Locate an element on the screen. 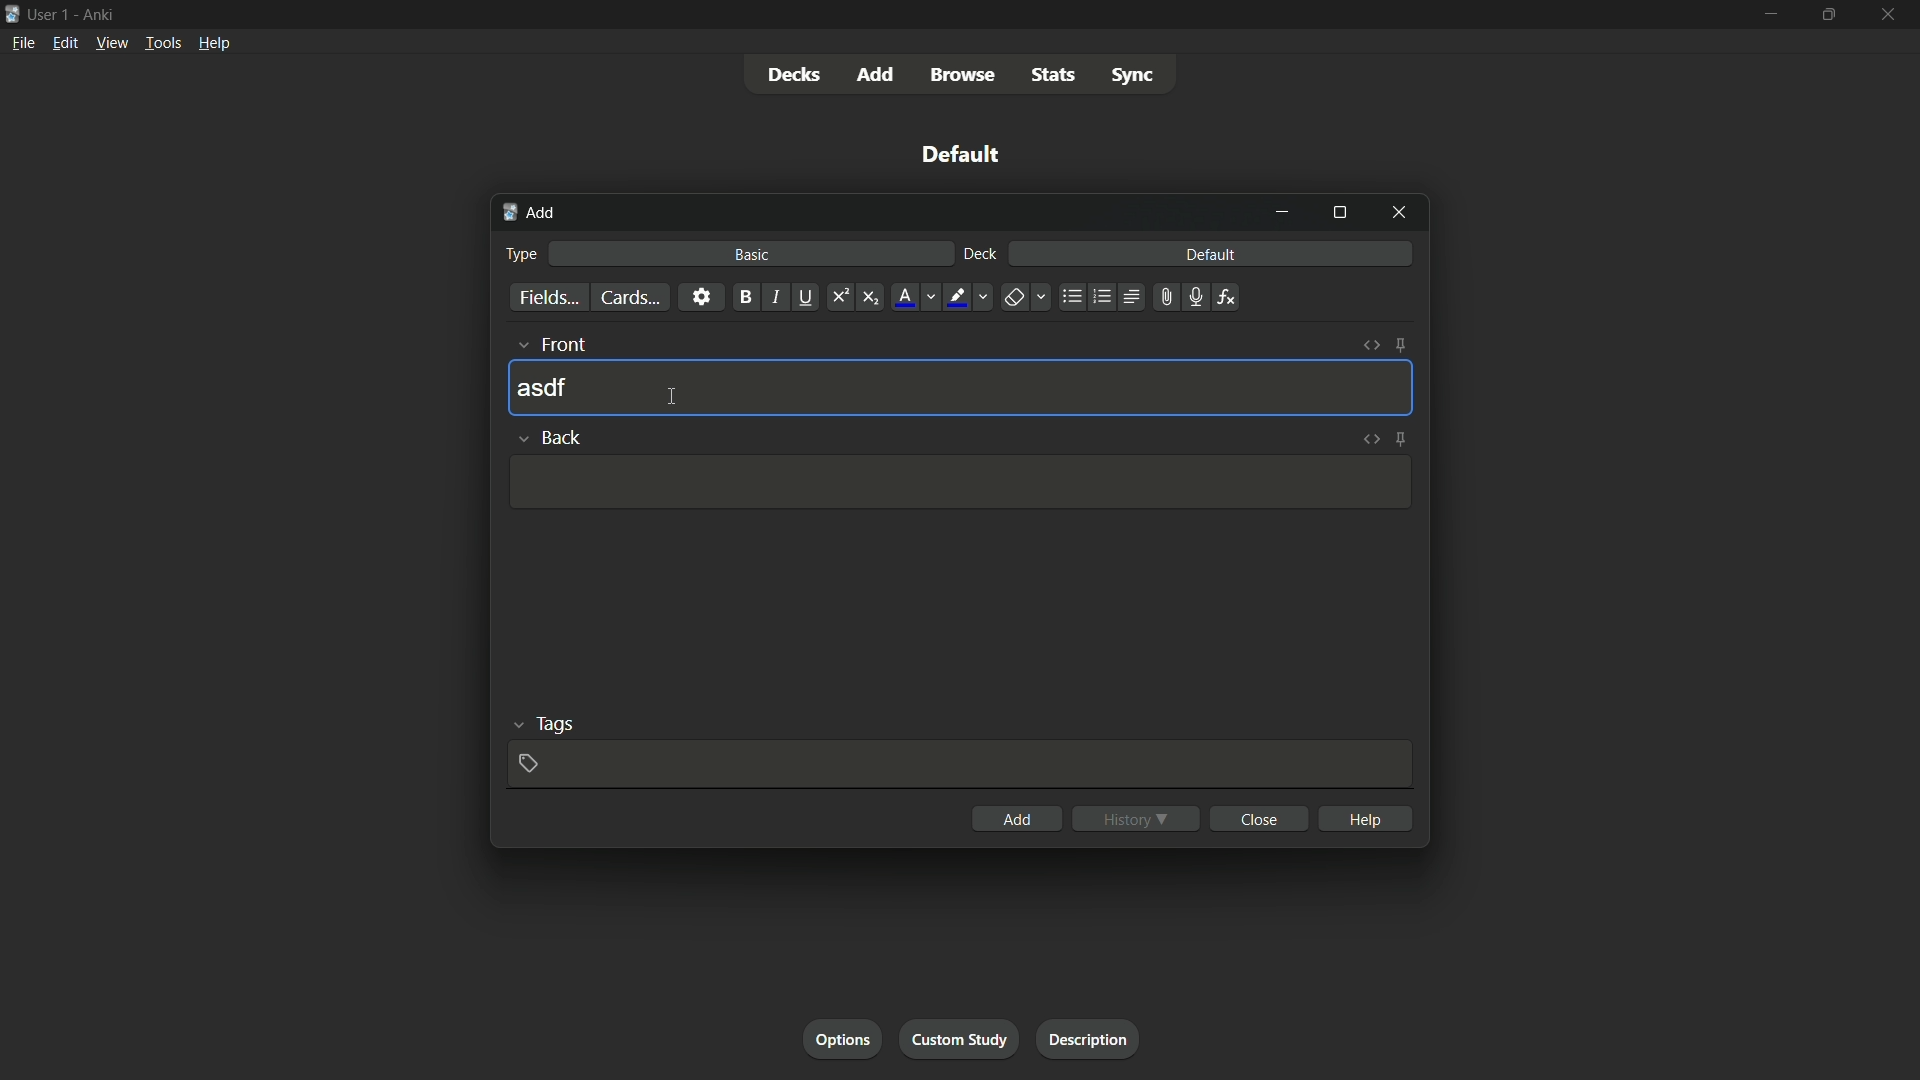 Image resolution: width=1920 pixels, height=1080 pixels. default is located at coordinates (1213, 254).